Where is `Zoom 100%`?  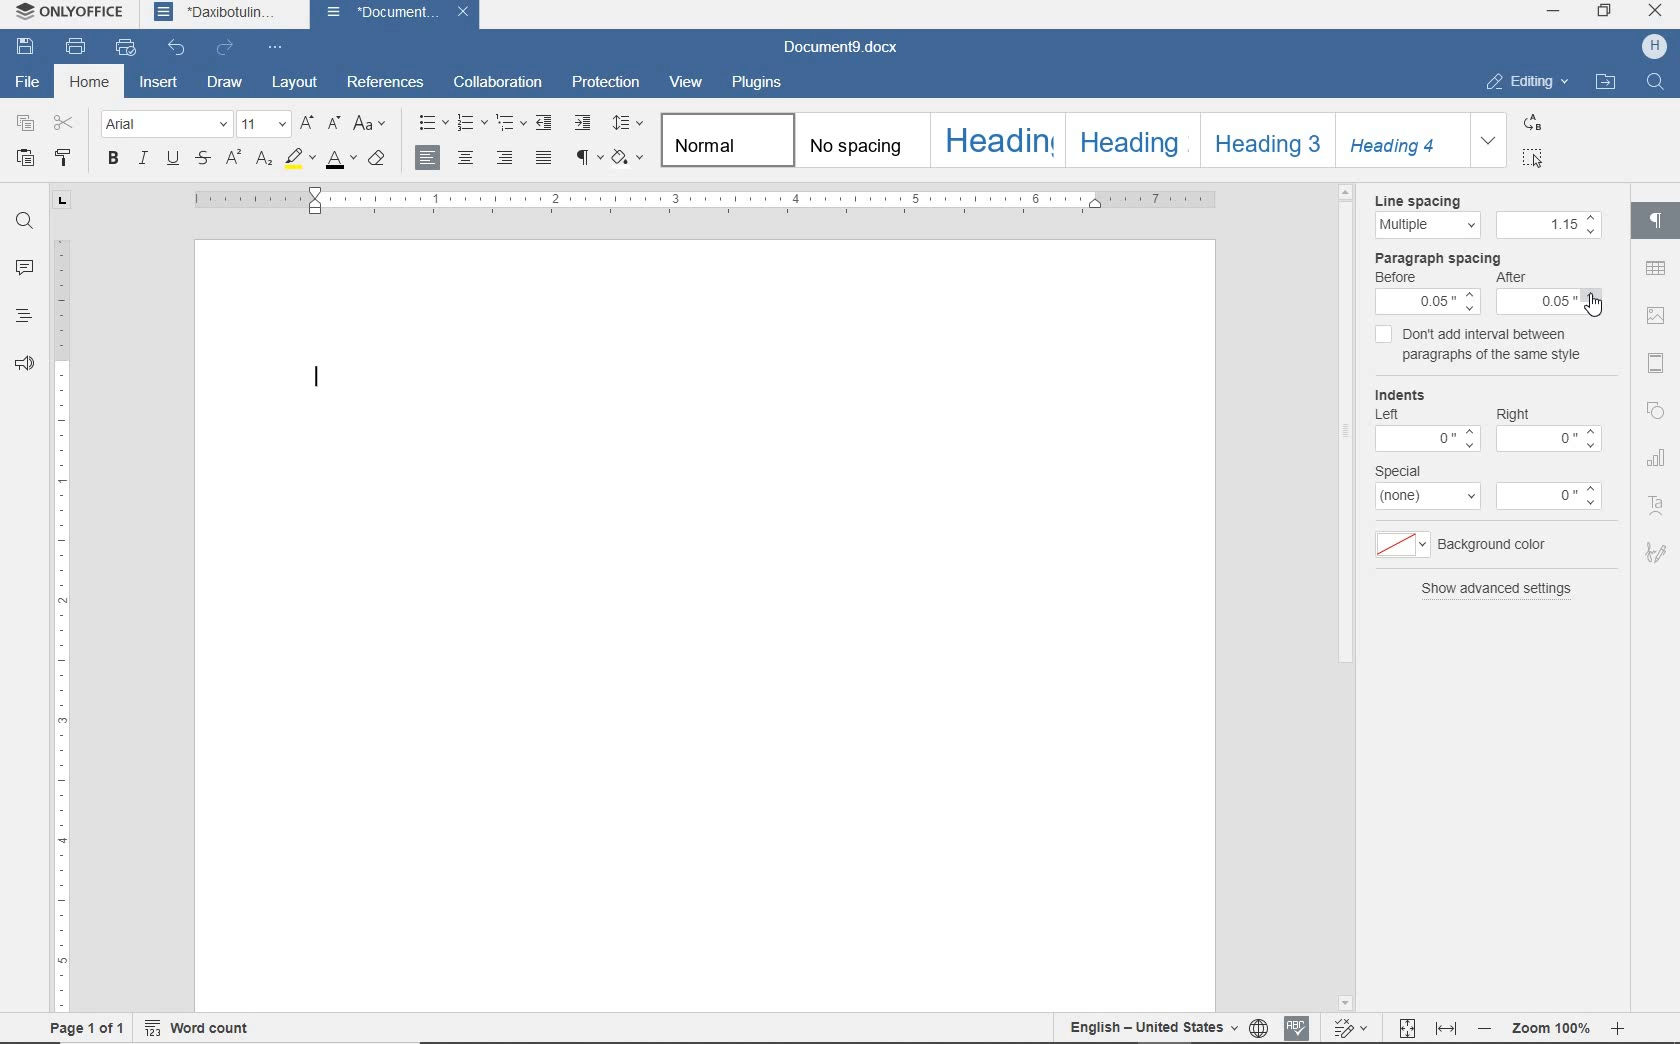 Zoom 100% is located at coordinates (1550, 1028).